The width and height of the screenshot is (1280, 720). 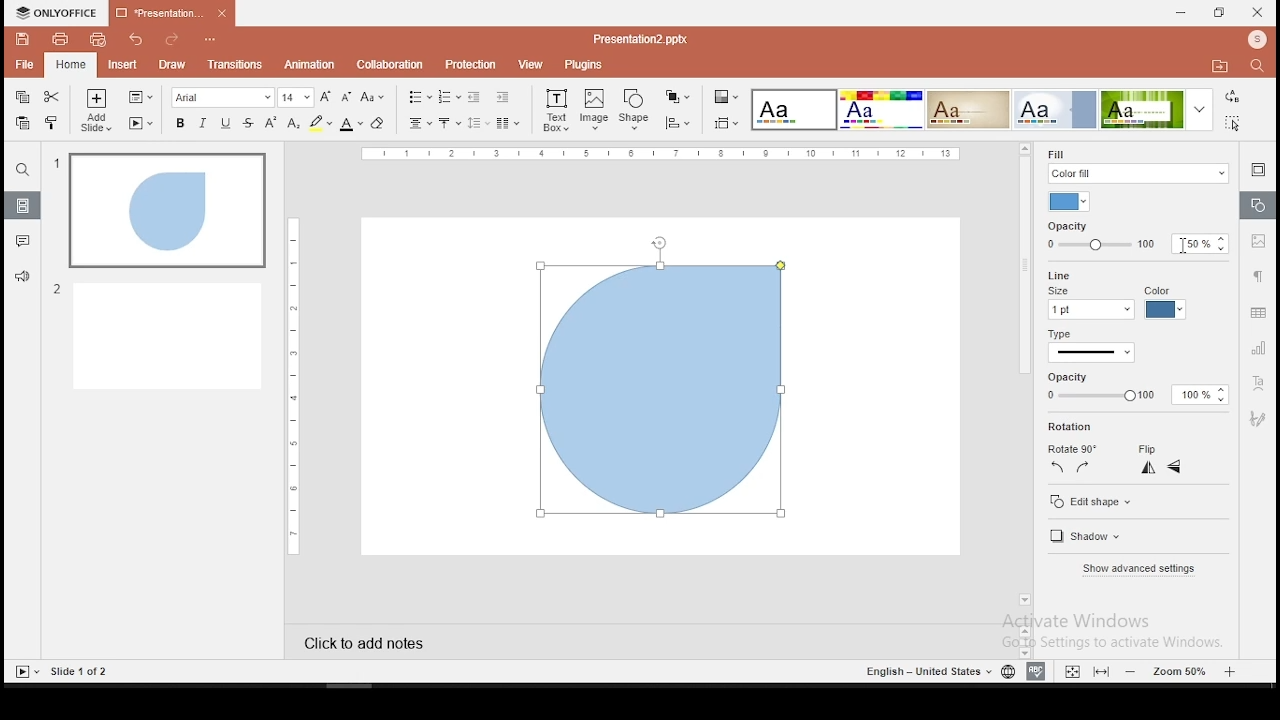 I want to click on image settings, so click(x=1260, y=243).